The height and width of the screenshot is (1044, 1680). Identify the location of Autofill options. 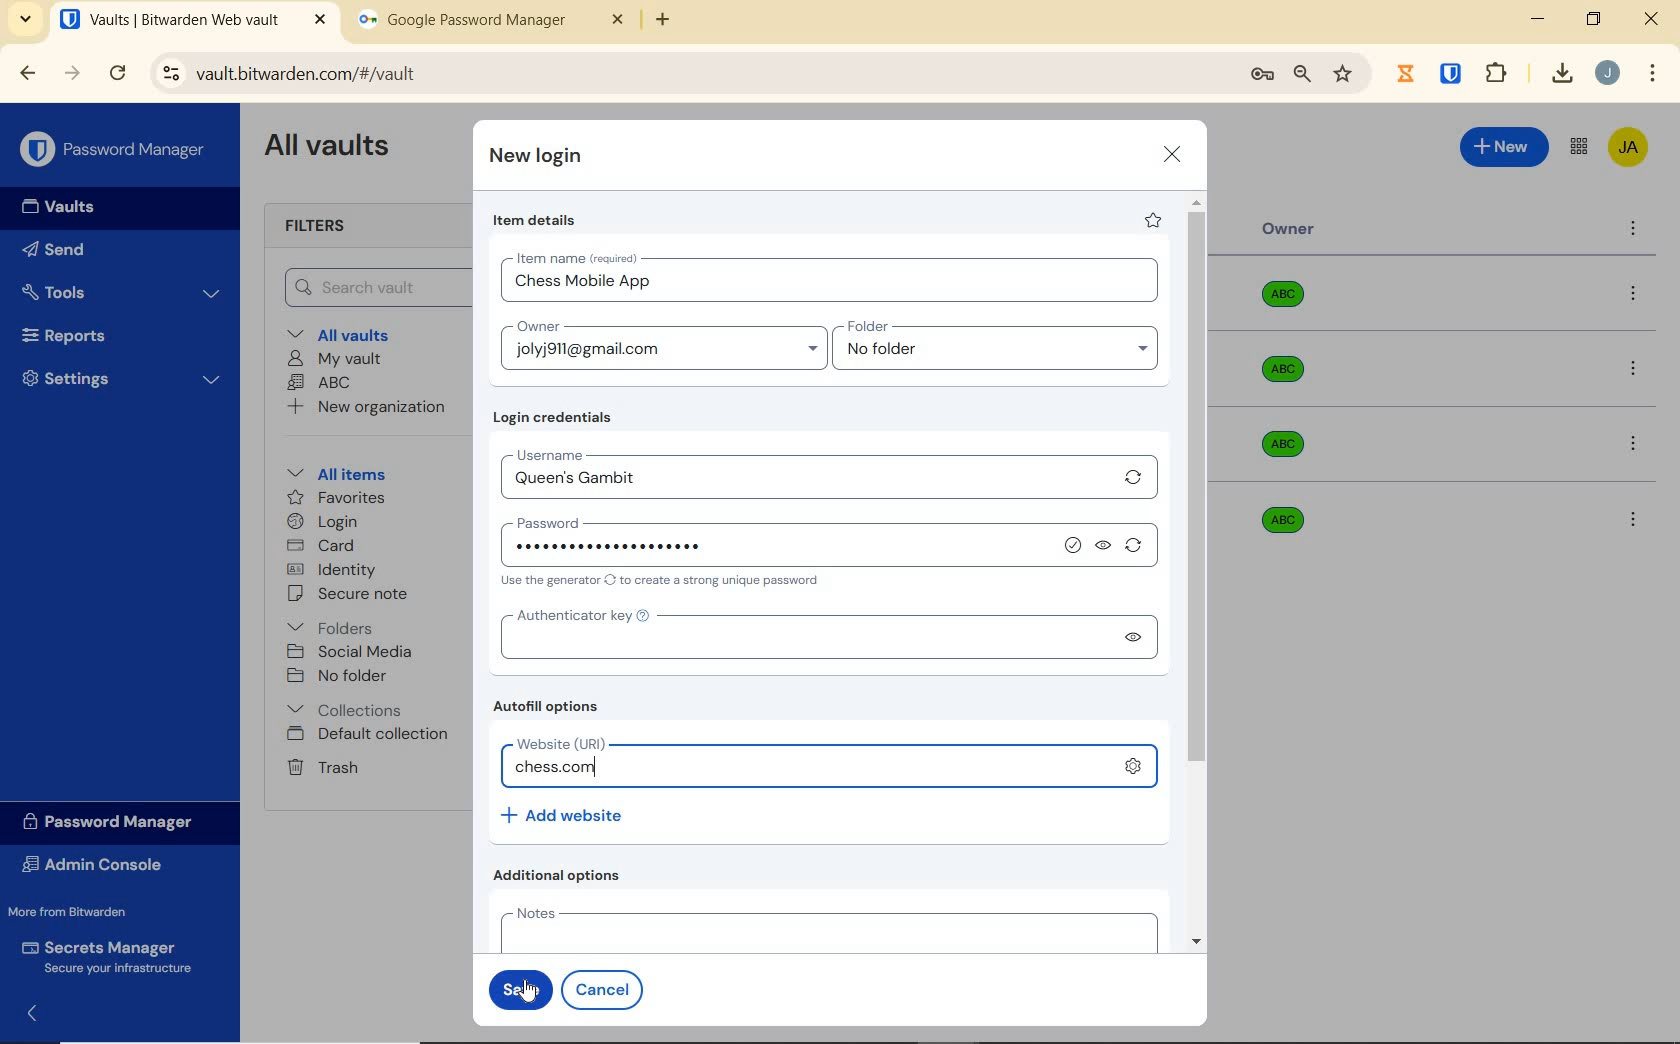
(551, 708).